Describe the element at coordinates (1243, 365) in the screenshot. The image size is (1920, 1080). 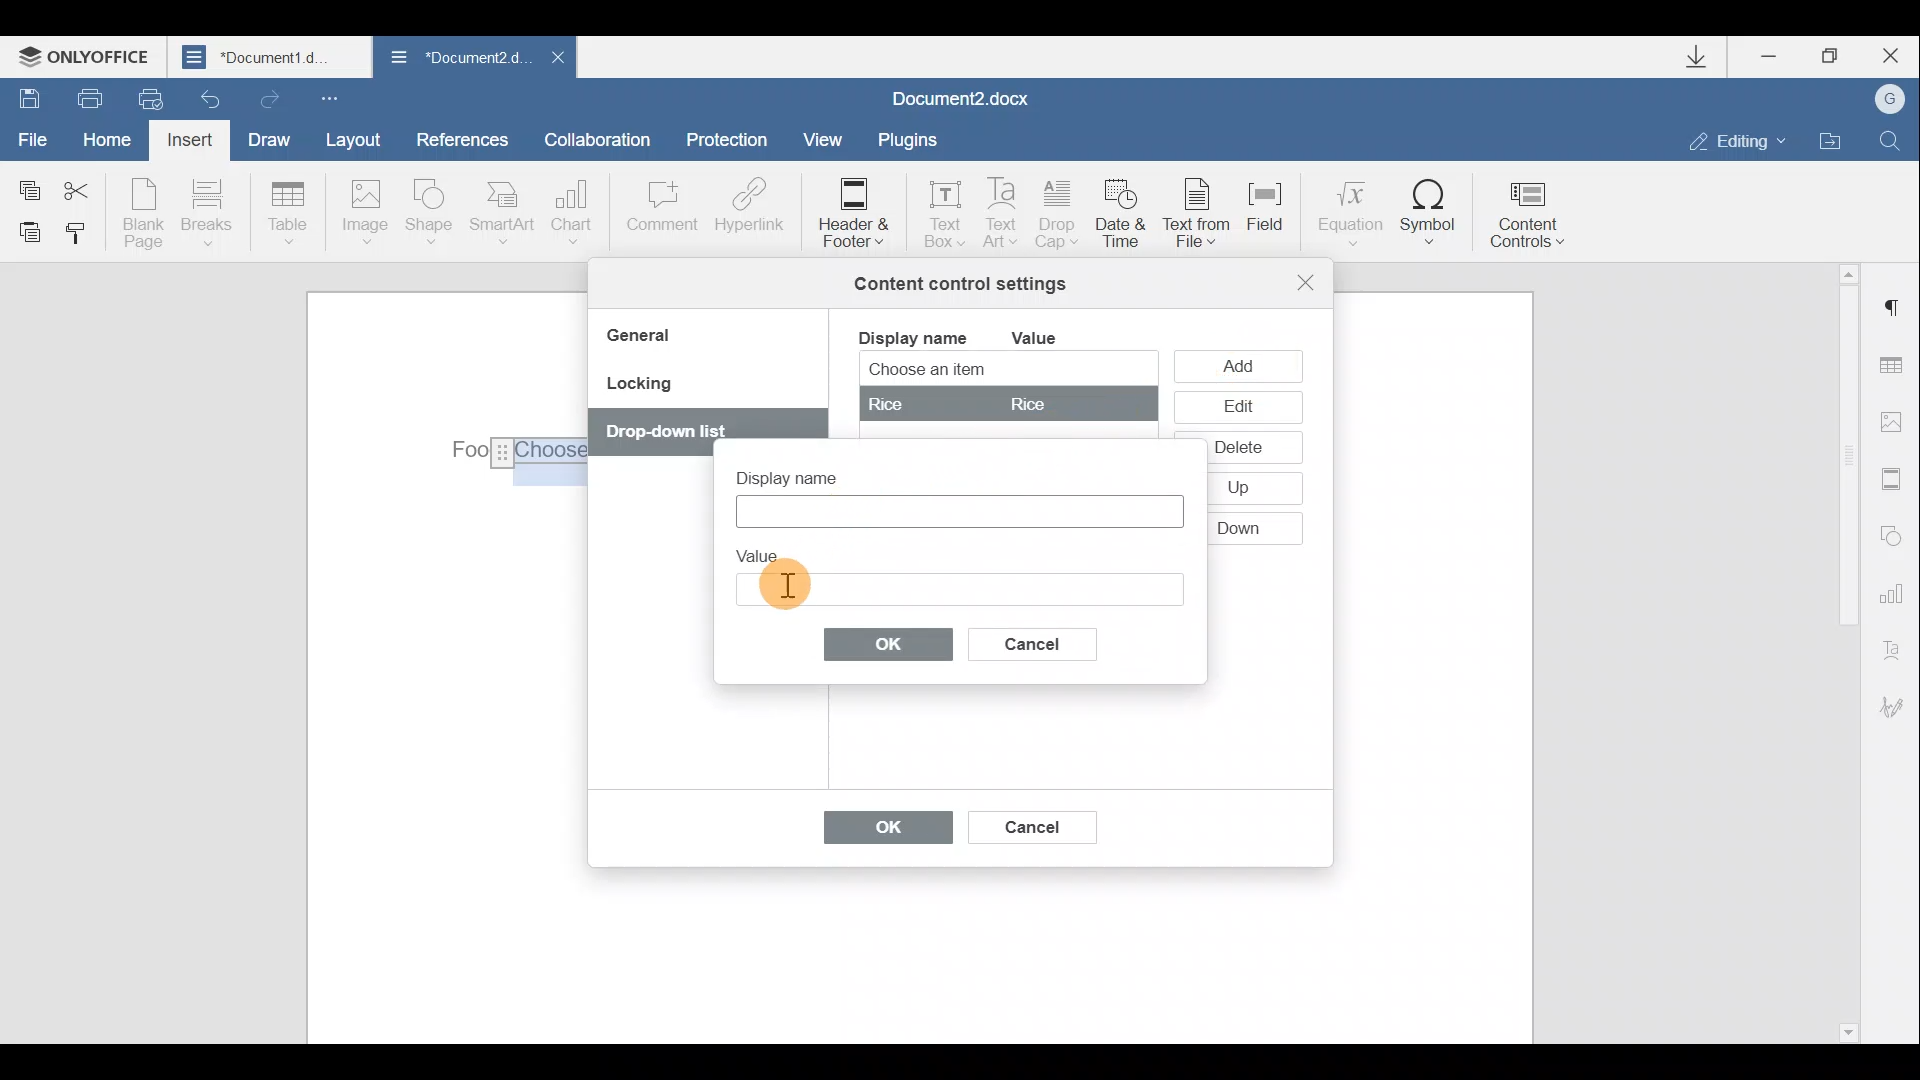
I see `Add` at that location.